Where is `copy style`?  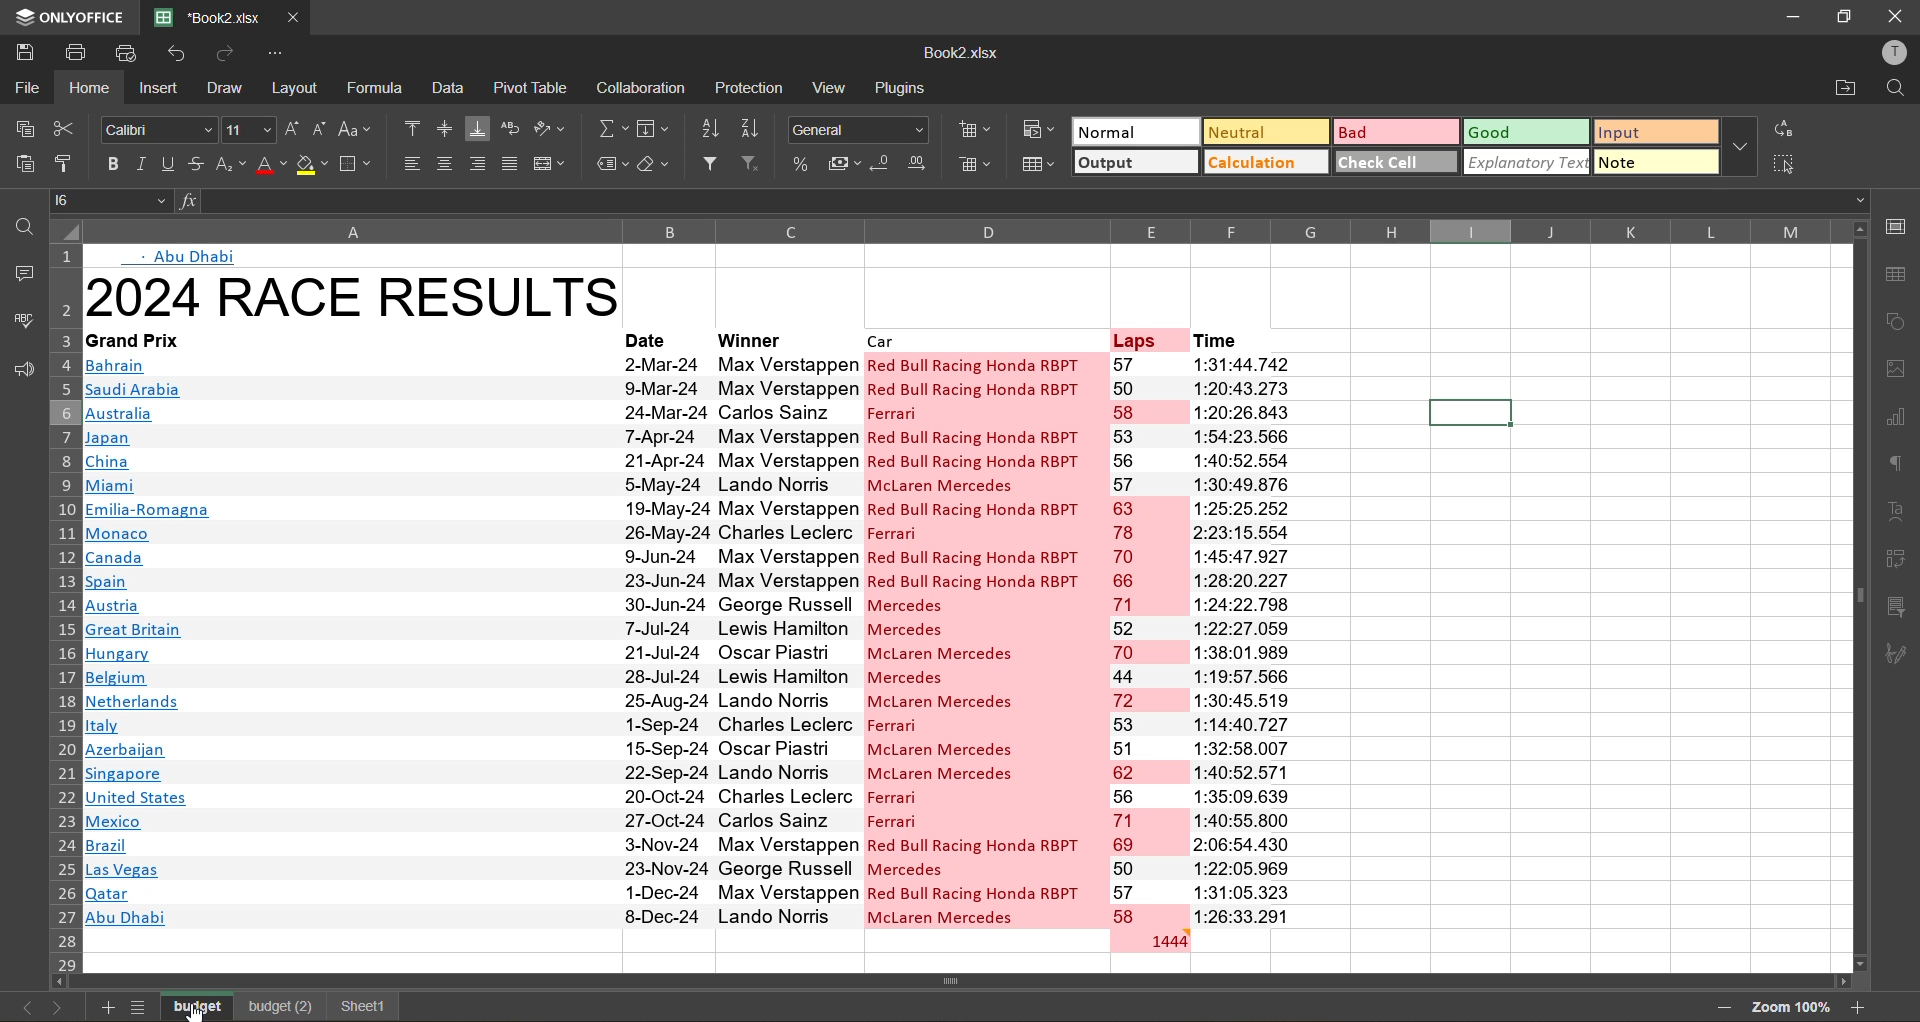
copy style is located at coordinates (67, 162).